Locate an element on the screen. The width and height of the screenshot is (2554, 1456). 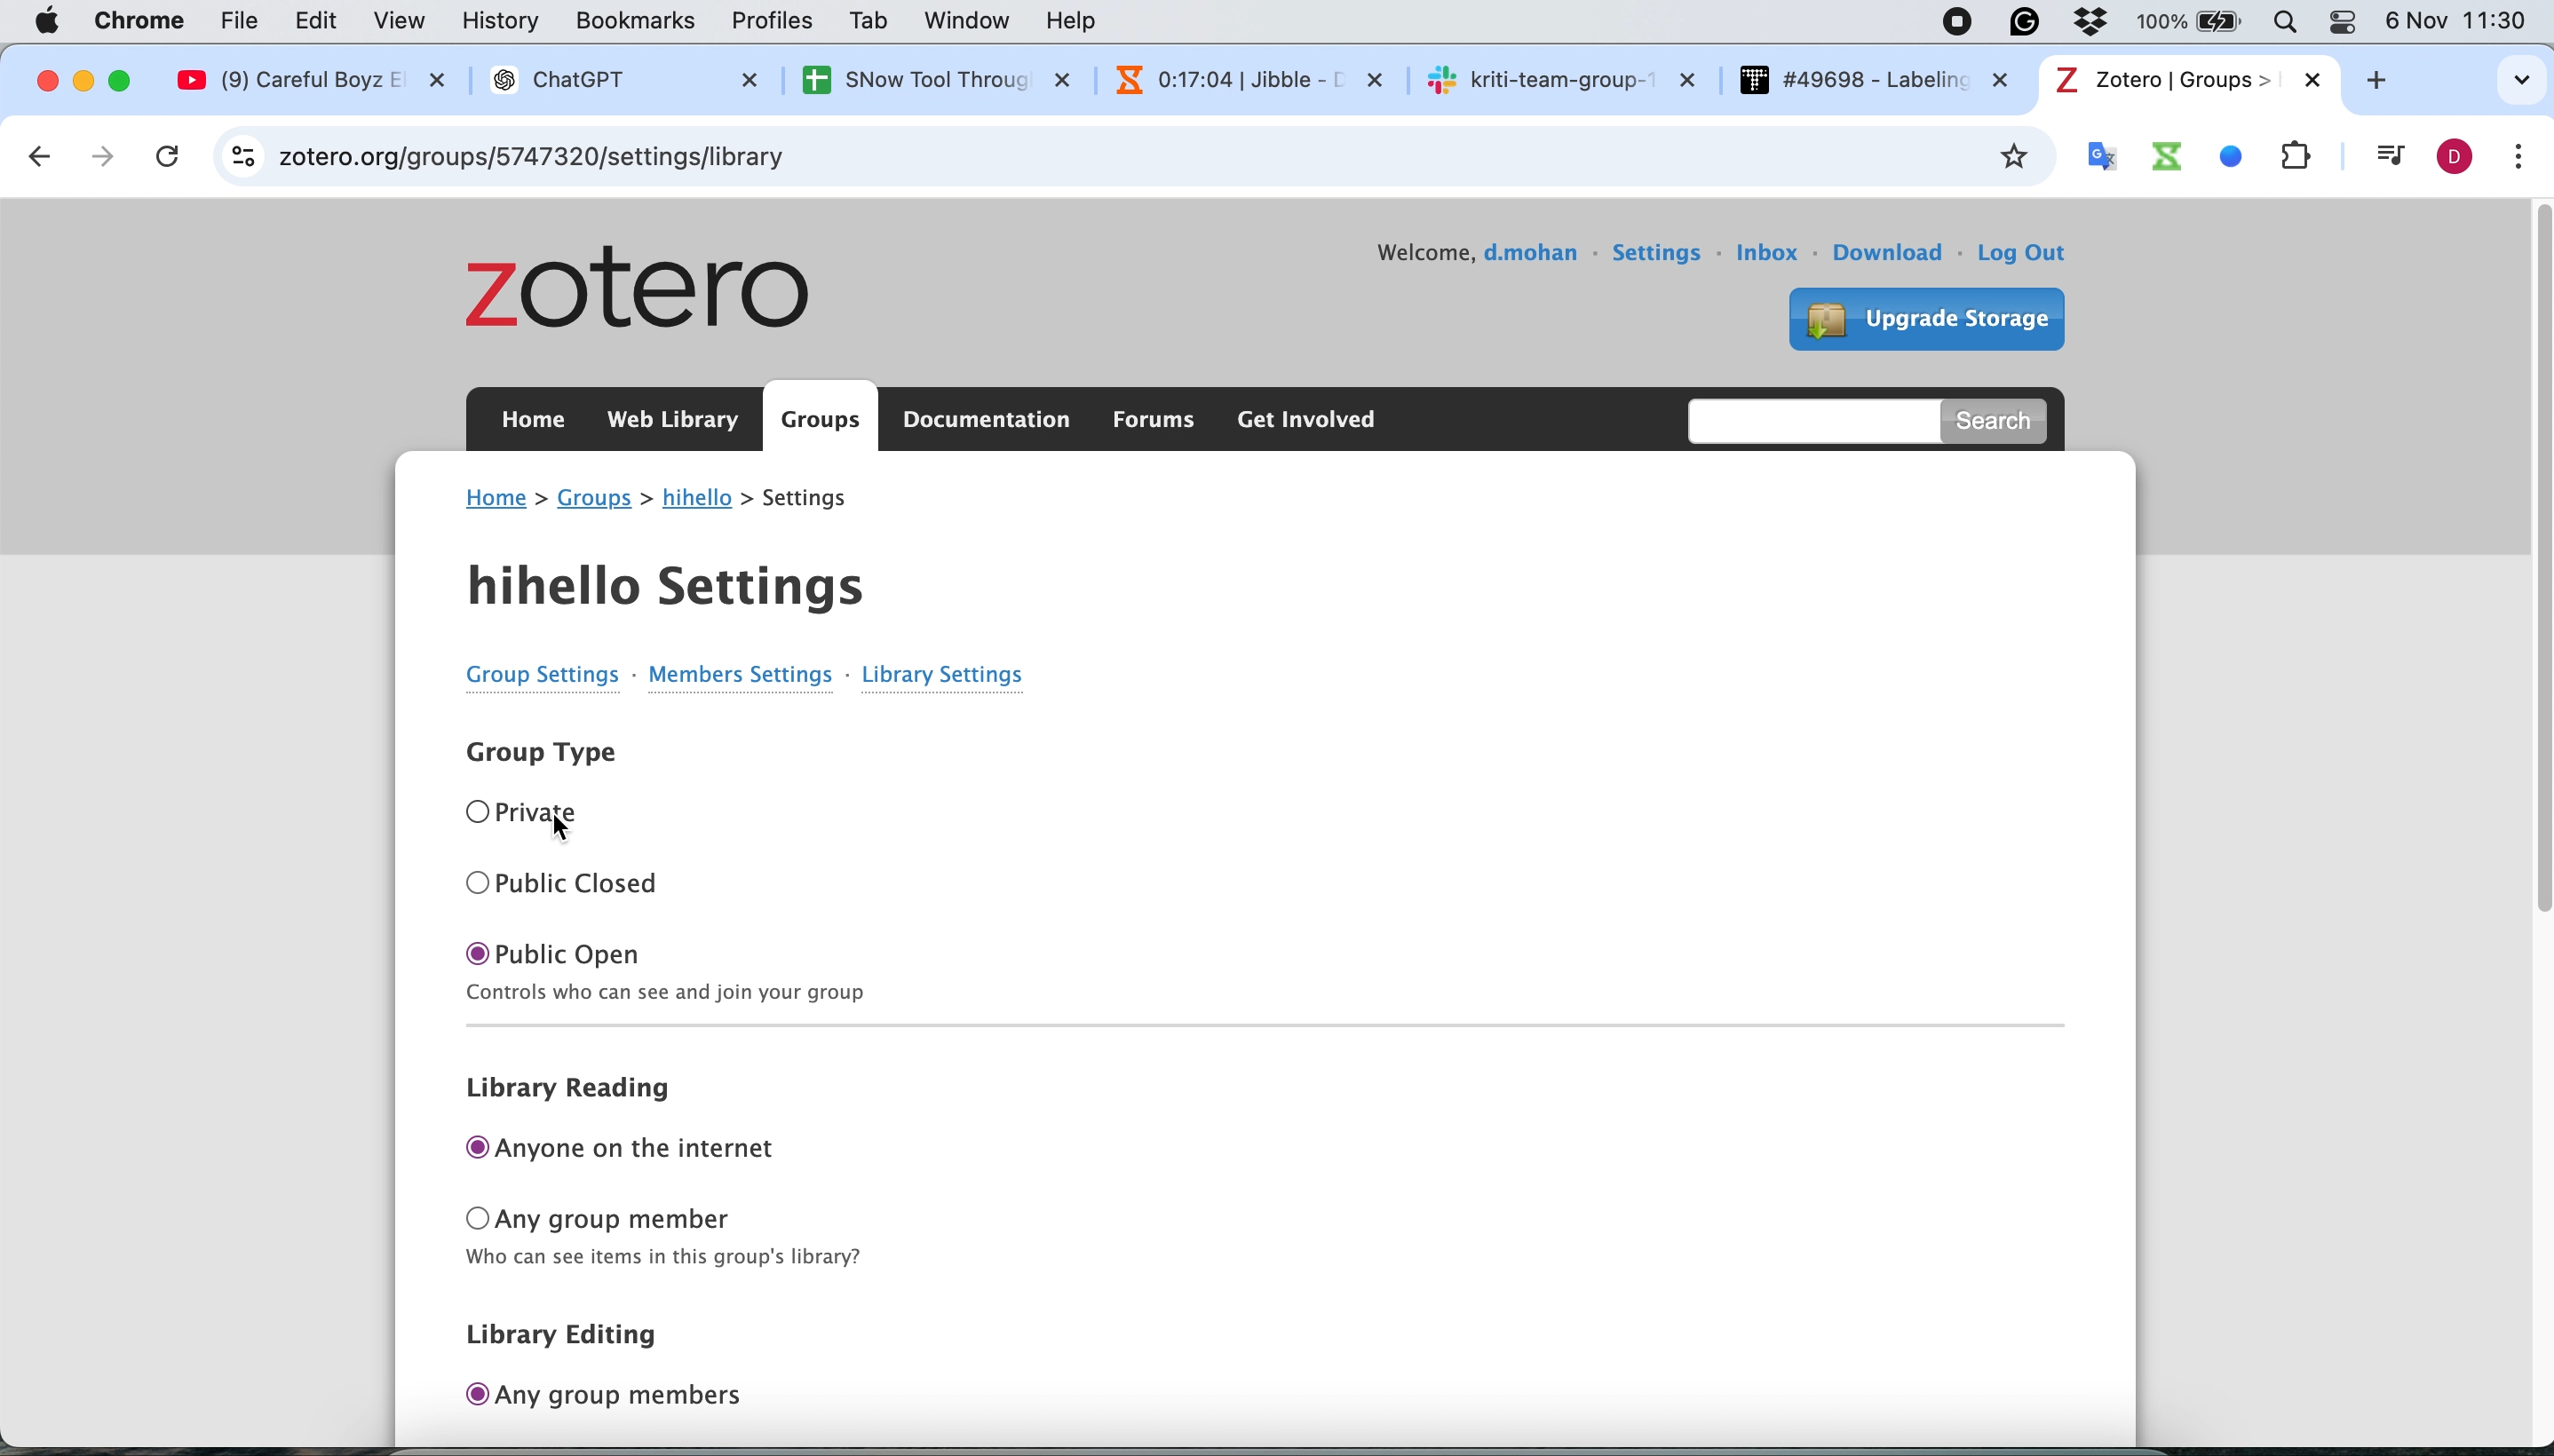
groups is located at coordinates (596, 500).